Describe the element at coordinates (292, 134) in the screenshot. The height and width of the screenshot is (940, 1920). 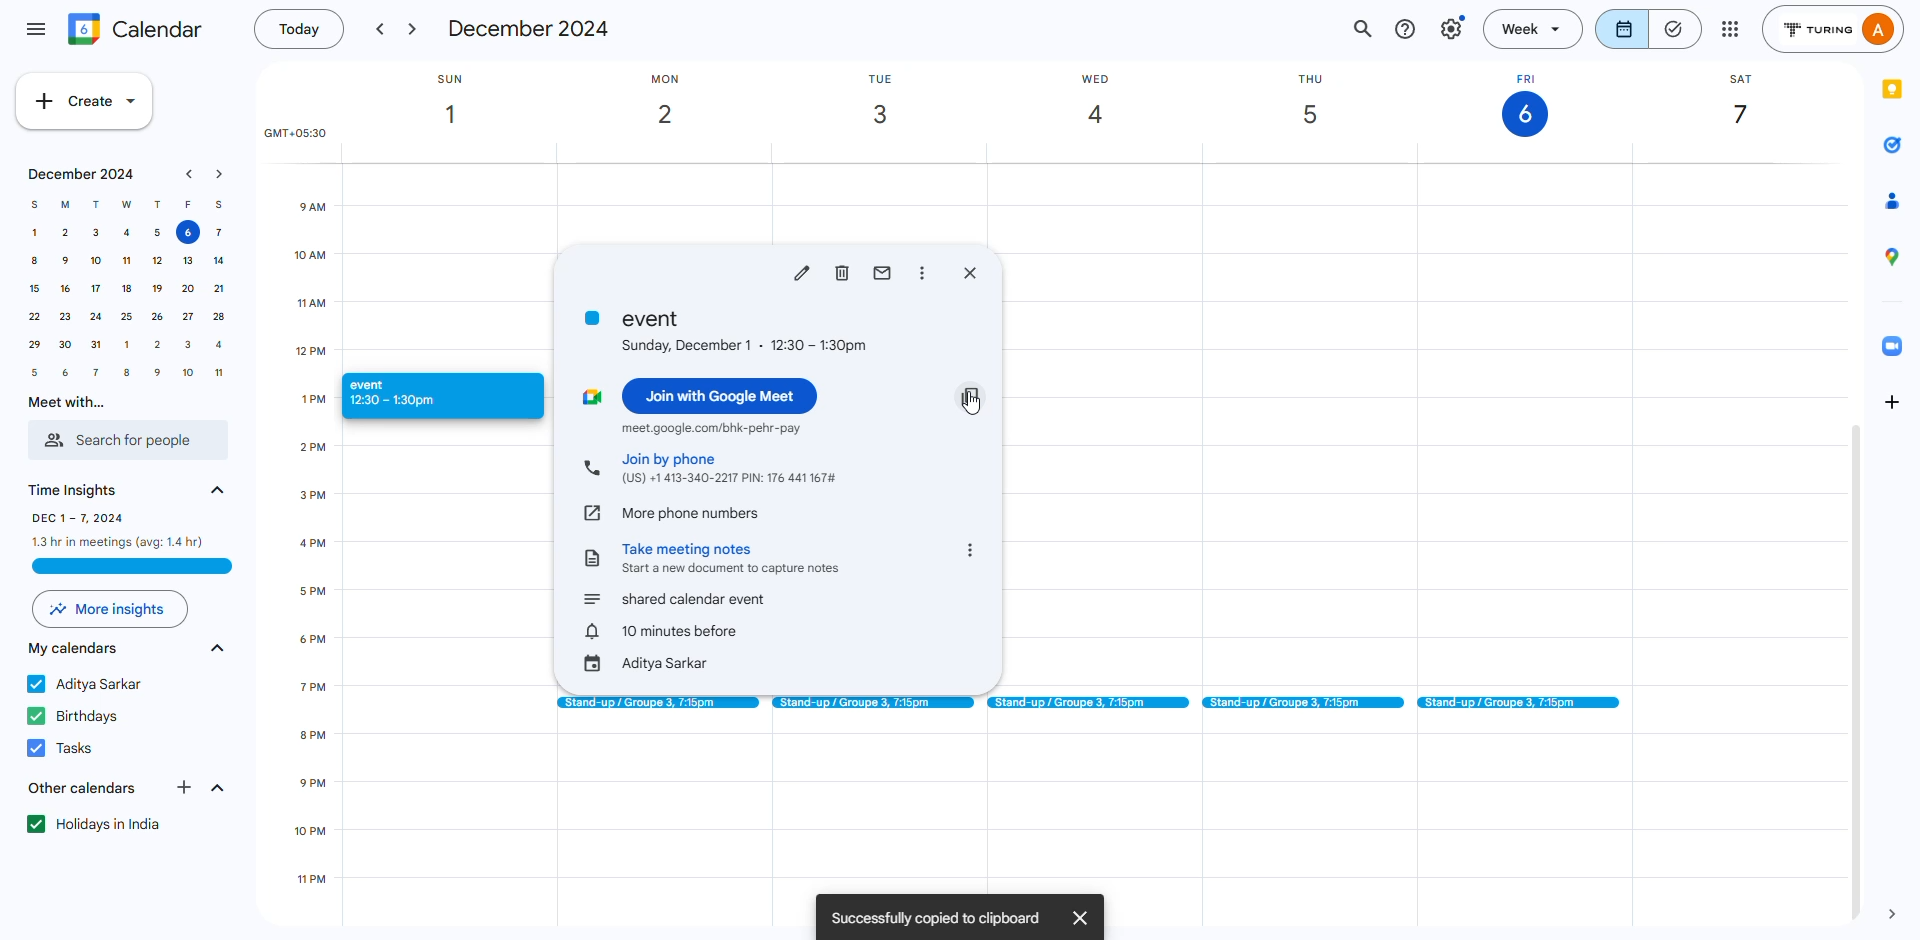
I see `‘GMT+05:30` at that location.